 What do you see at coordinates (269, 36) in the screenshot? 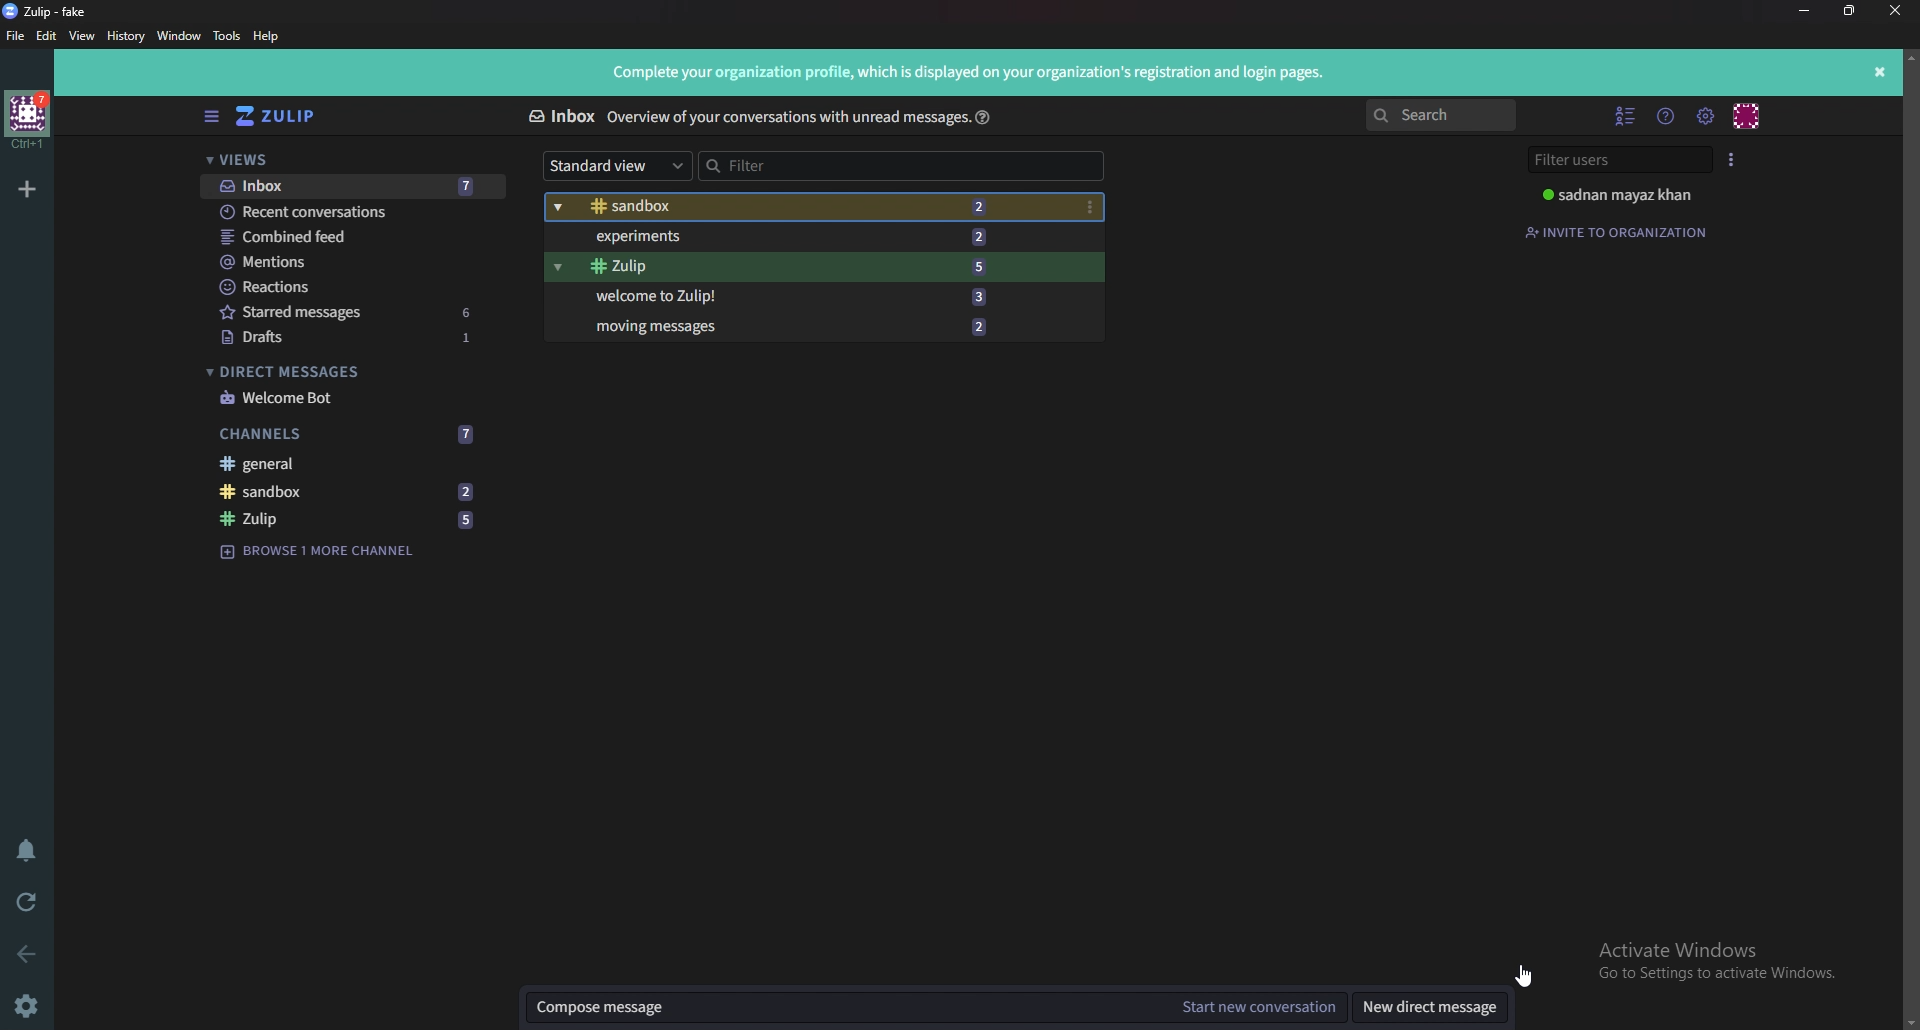
I see `Help` at bounding box center [269, 36].